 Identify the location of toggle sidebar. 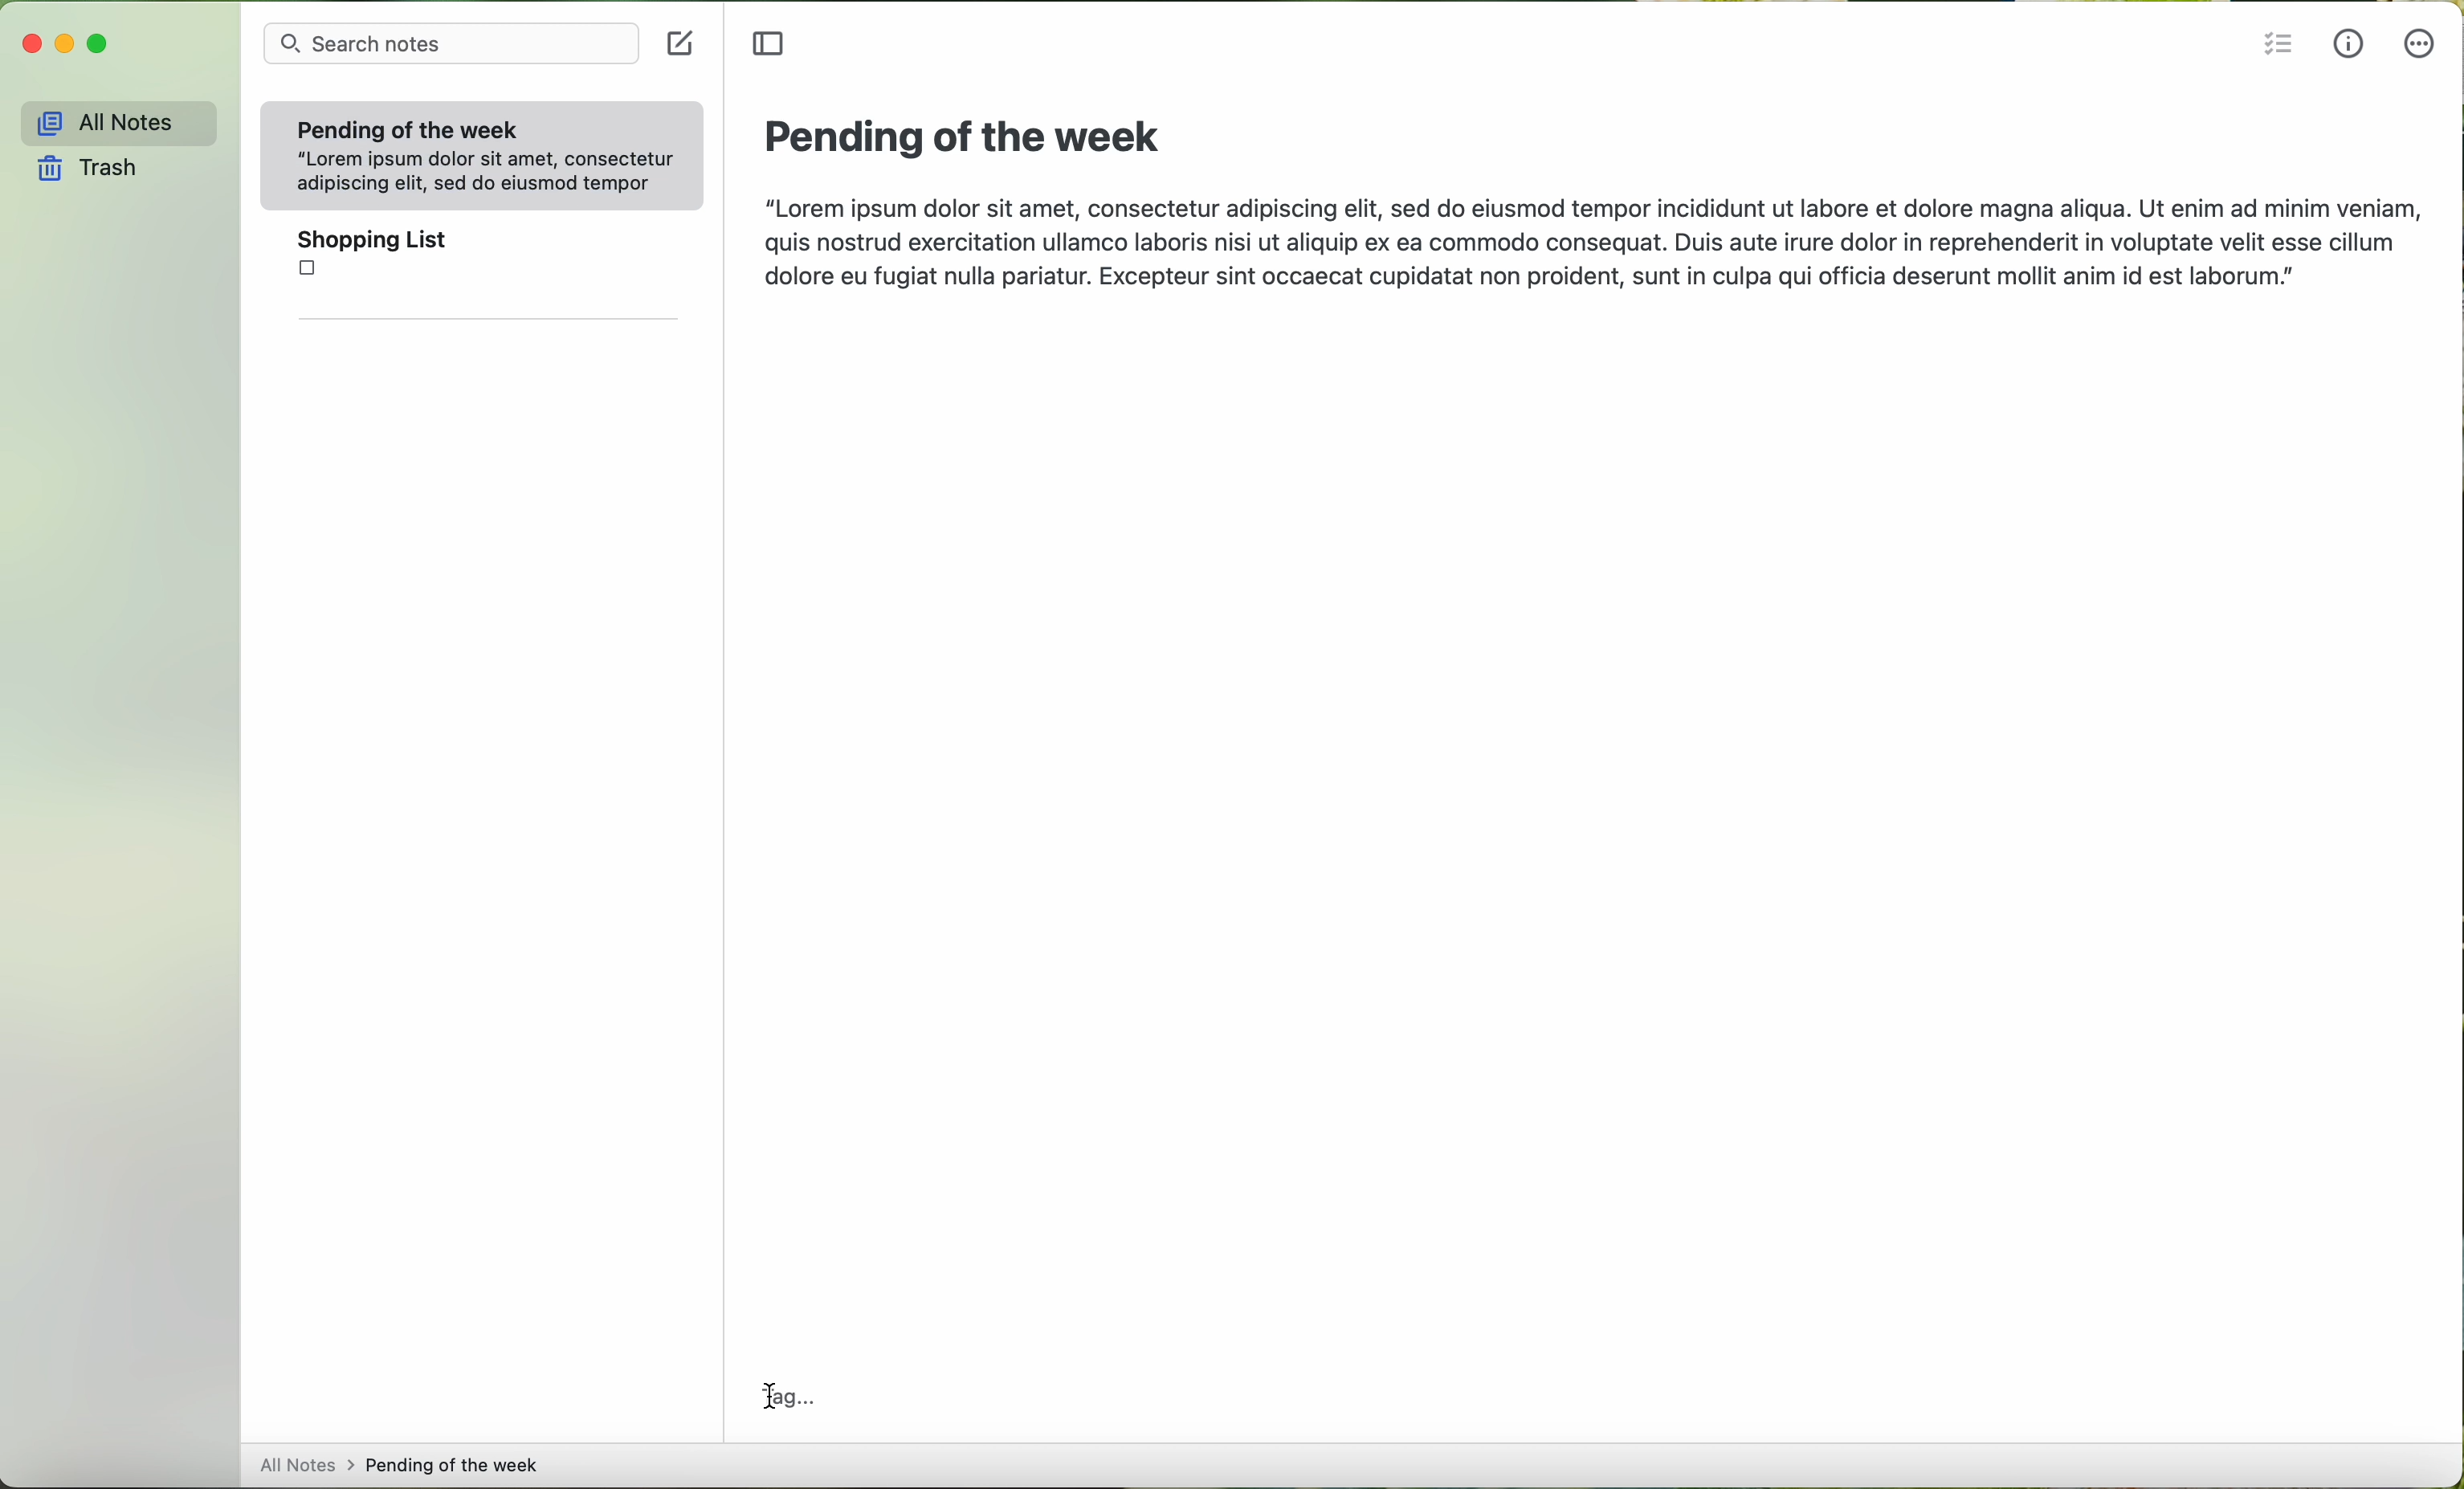
(768, 46).